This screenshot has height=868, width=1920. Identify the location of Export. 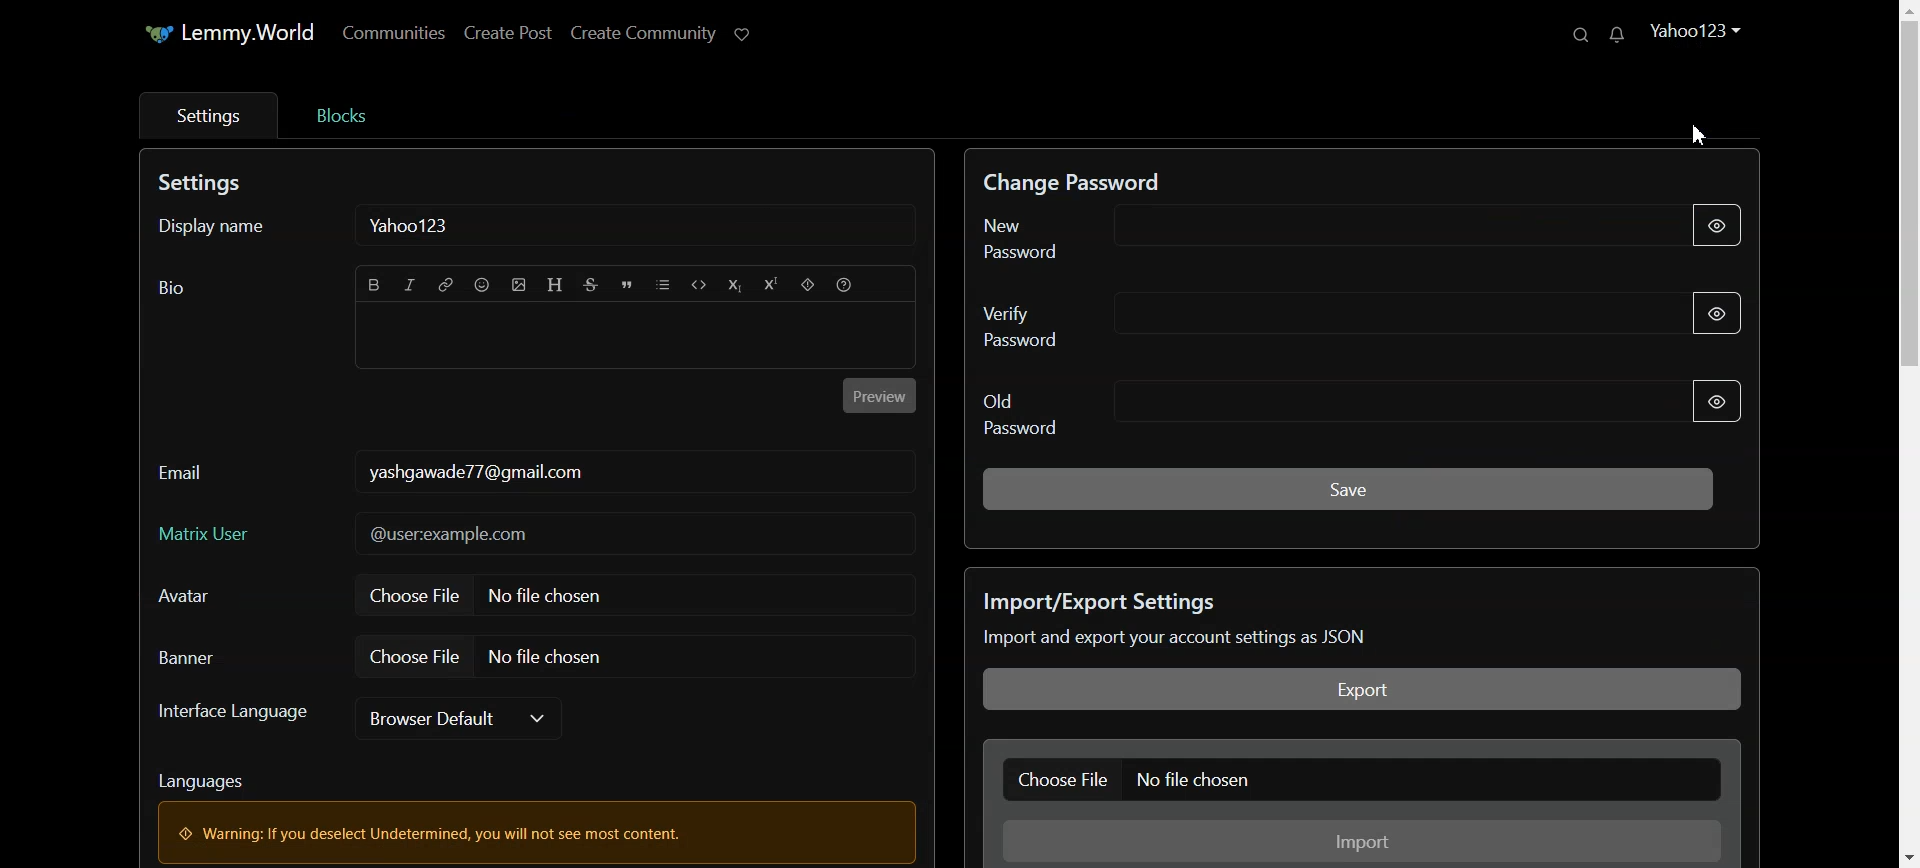
(1360, 689).